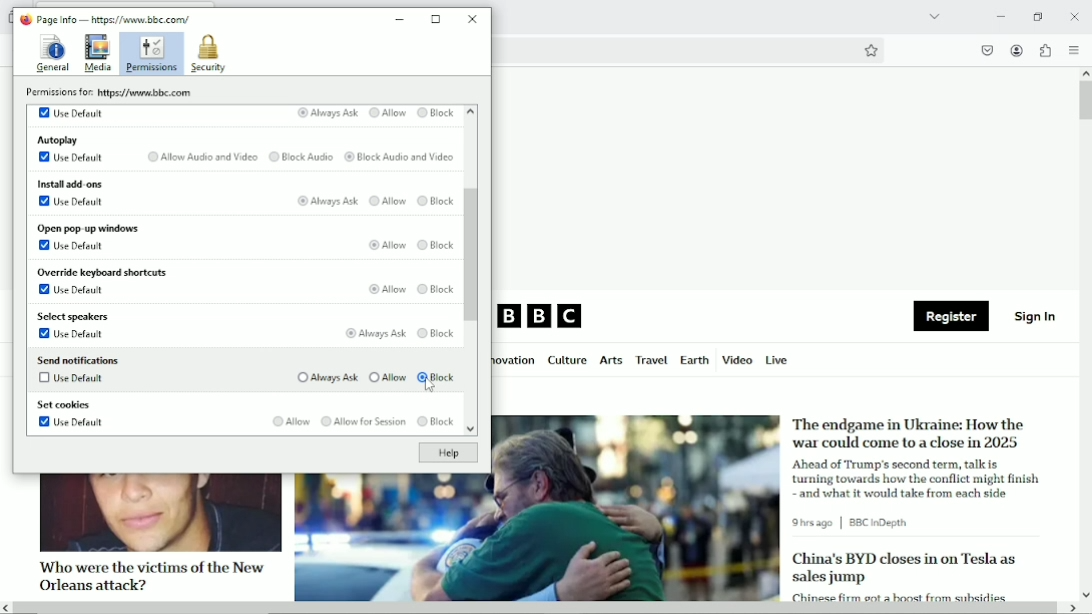  Describe the element at coordinates (437, 19) in the screenshot. I see `resize` at that location.